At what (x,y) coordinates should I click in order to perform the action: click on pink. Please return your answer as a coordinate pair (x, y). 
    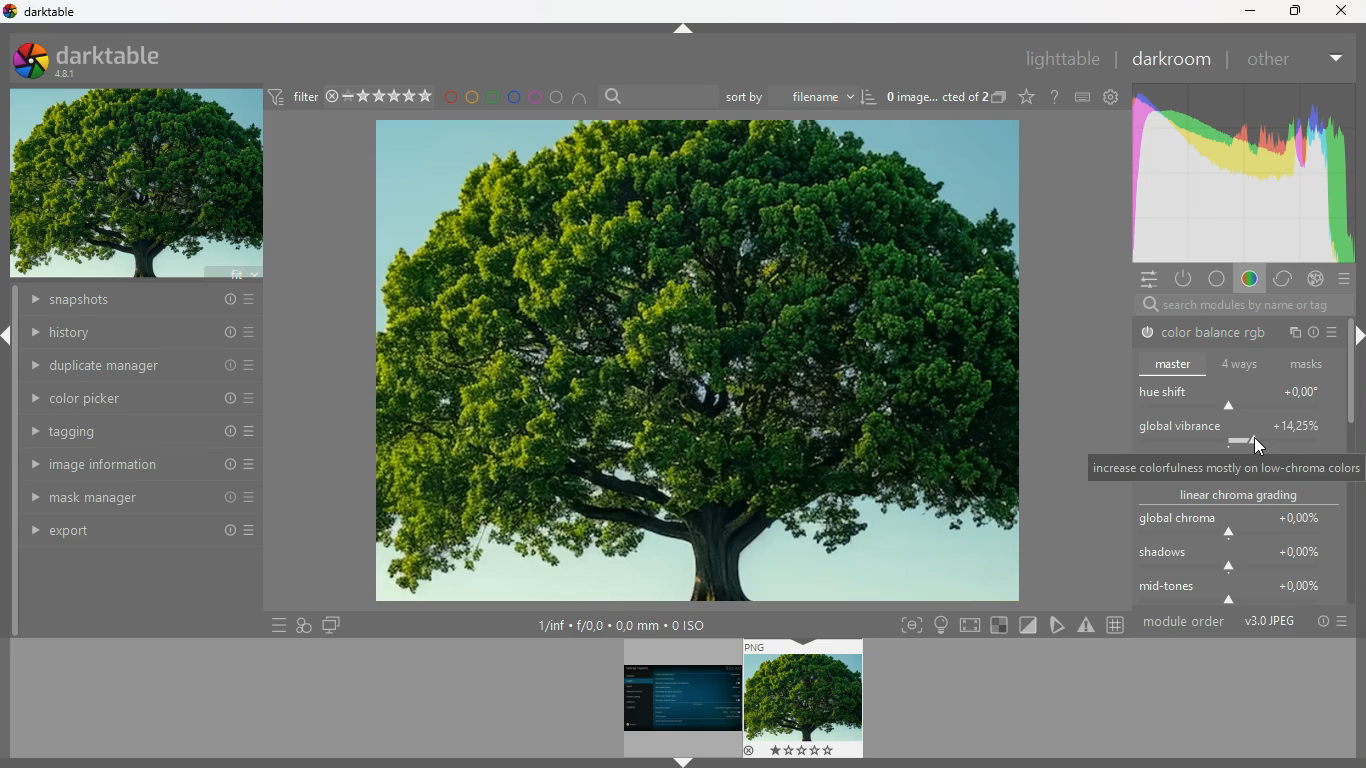
    Looking at the image, I should click on (536, 97).